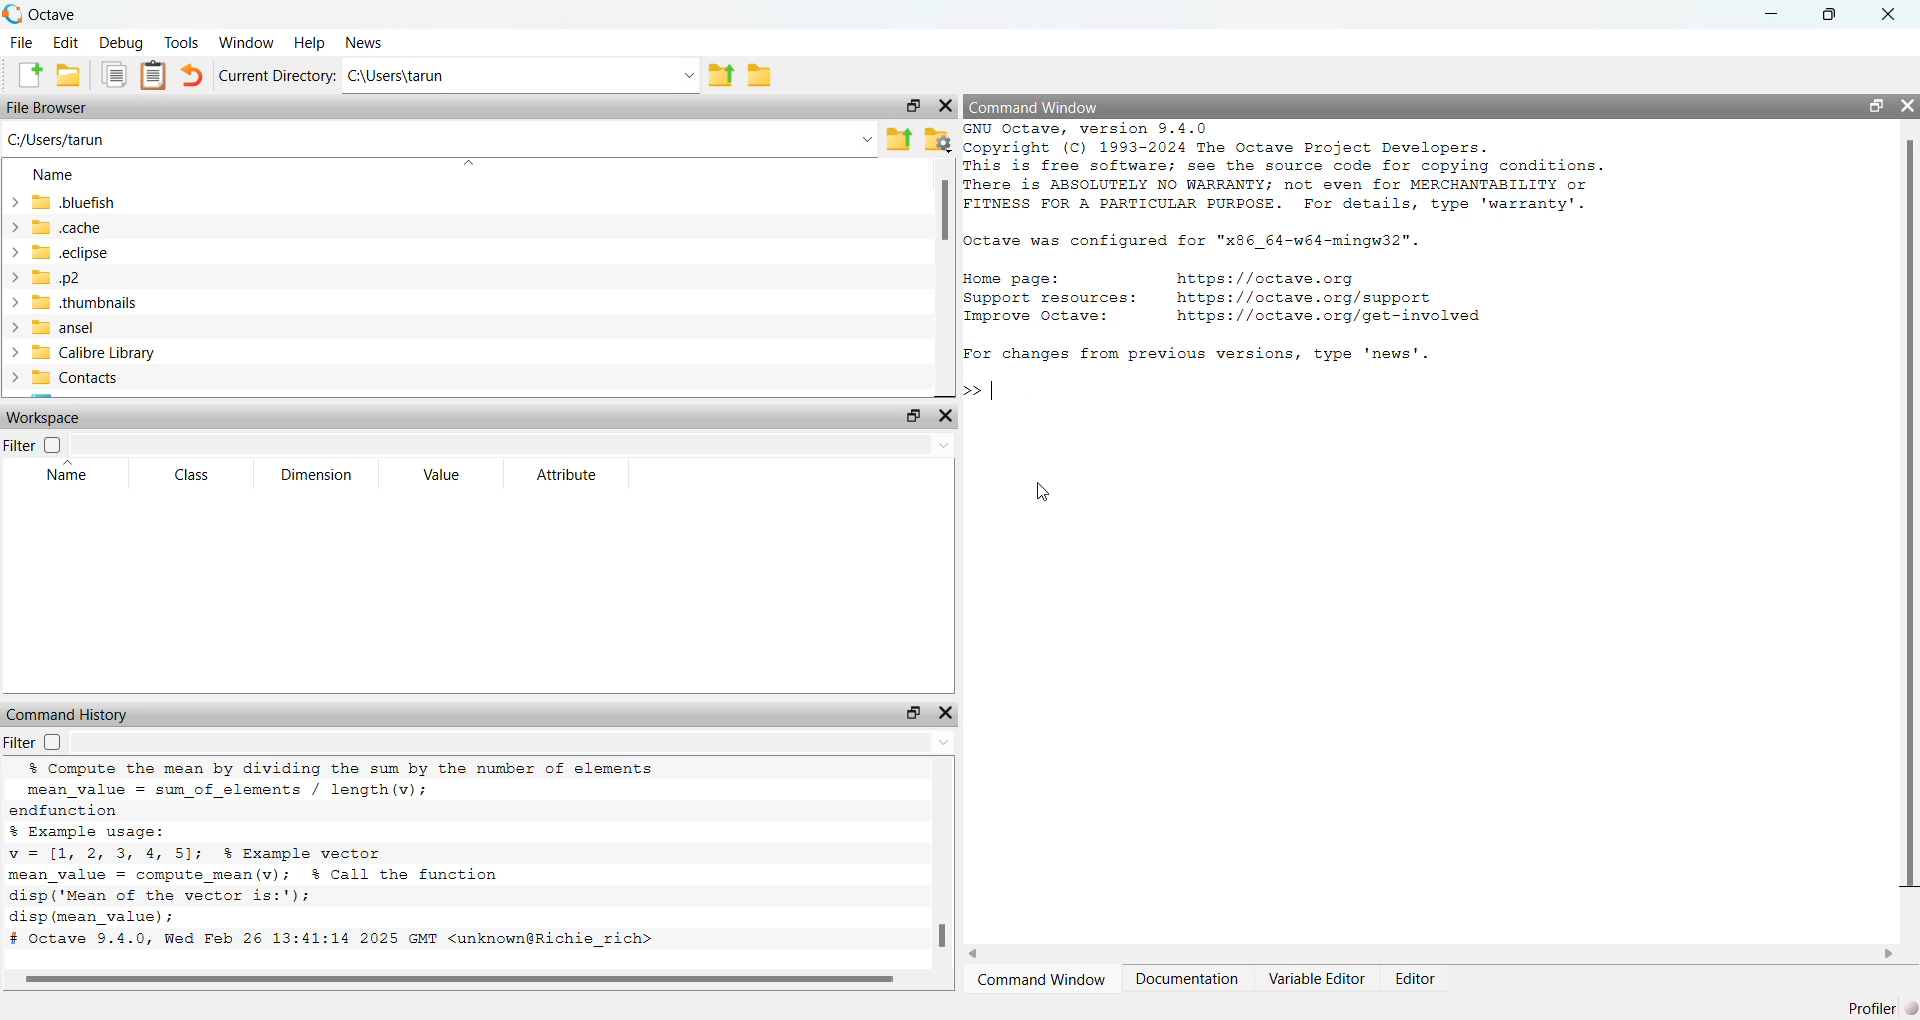 Image resolution: width=1920 pixels, height=1020 pixels. What do you see at coordinates (1877, 106) in the screenshot?
I see `open in separate window` at bounding box center [1877, 106].